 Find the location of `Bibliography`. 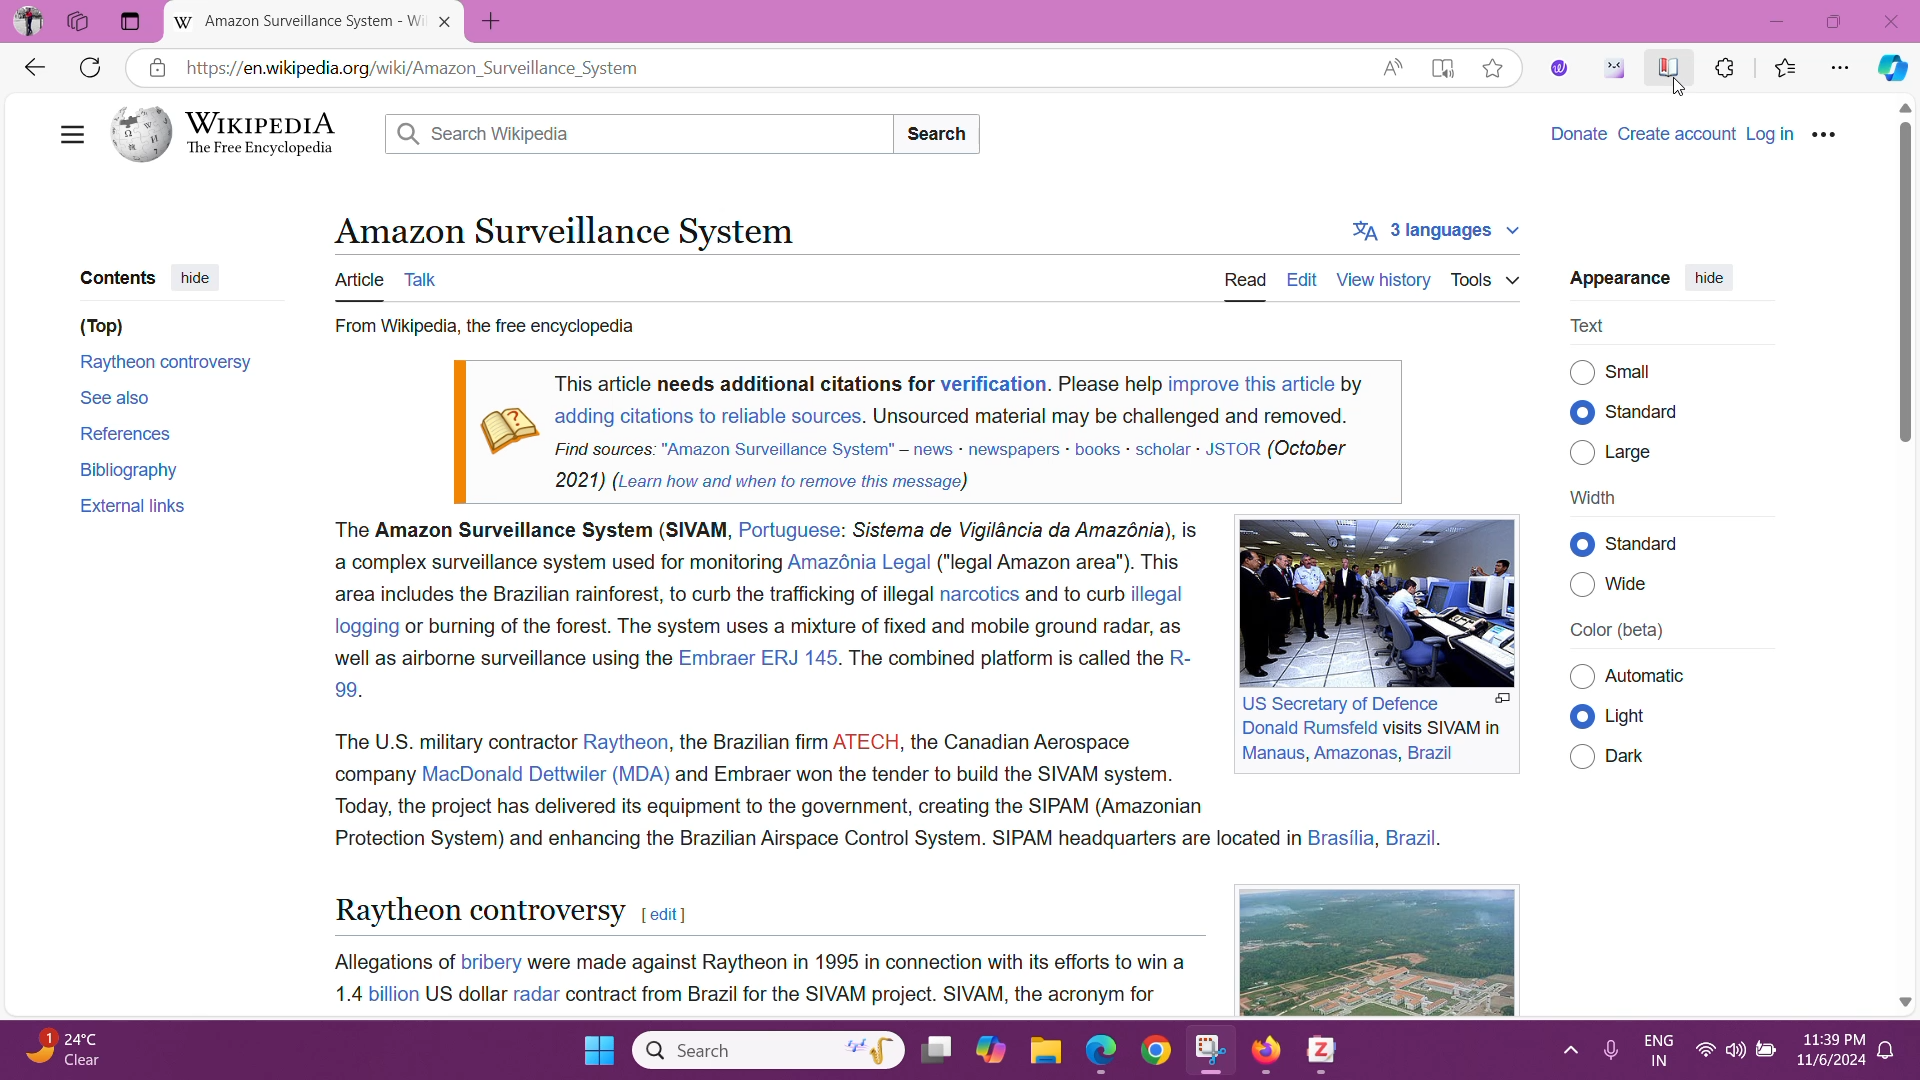

Bibliography is located at coordinates (132, 468).